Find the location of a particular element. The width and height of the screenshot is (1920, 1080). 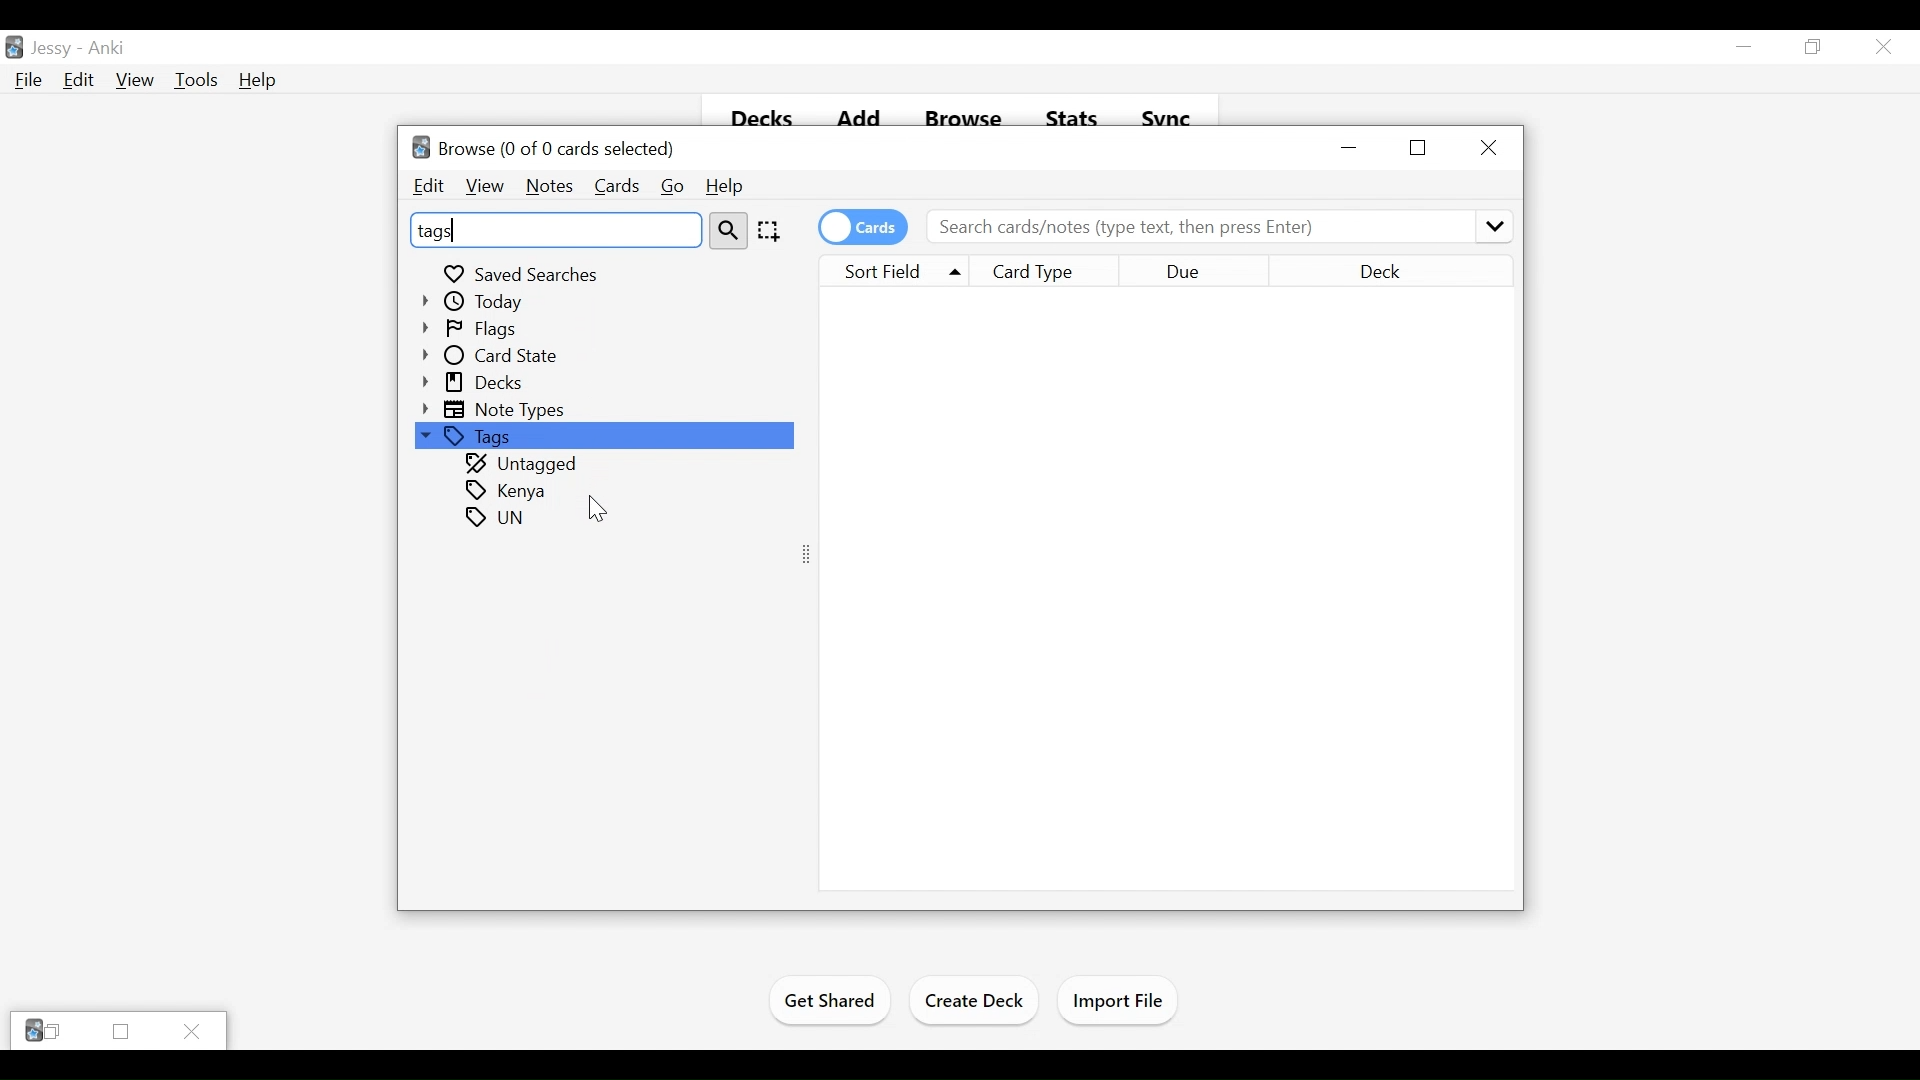

minimize is located at coordinates (1351, 149).